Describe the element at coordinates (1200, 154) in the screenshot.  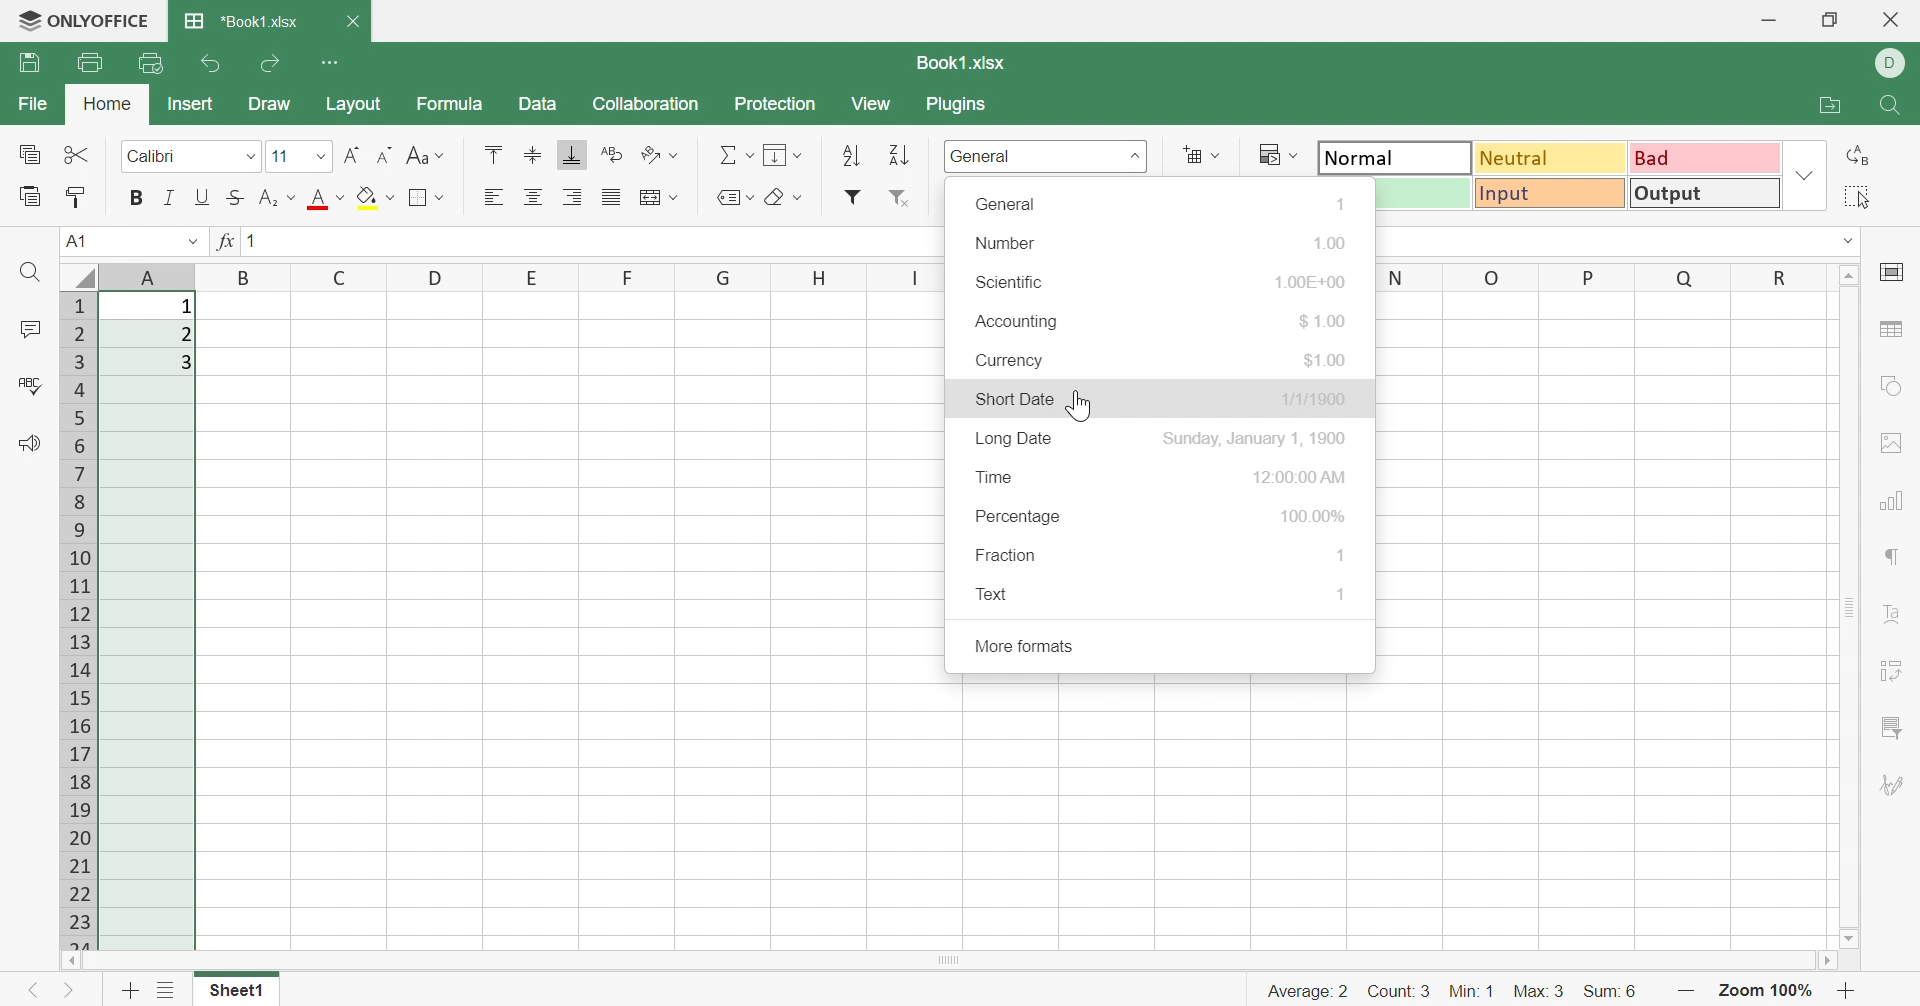
I see `Add cells` at that location.